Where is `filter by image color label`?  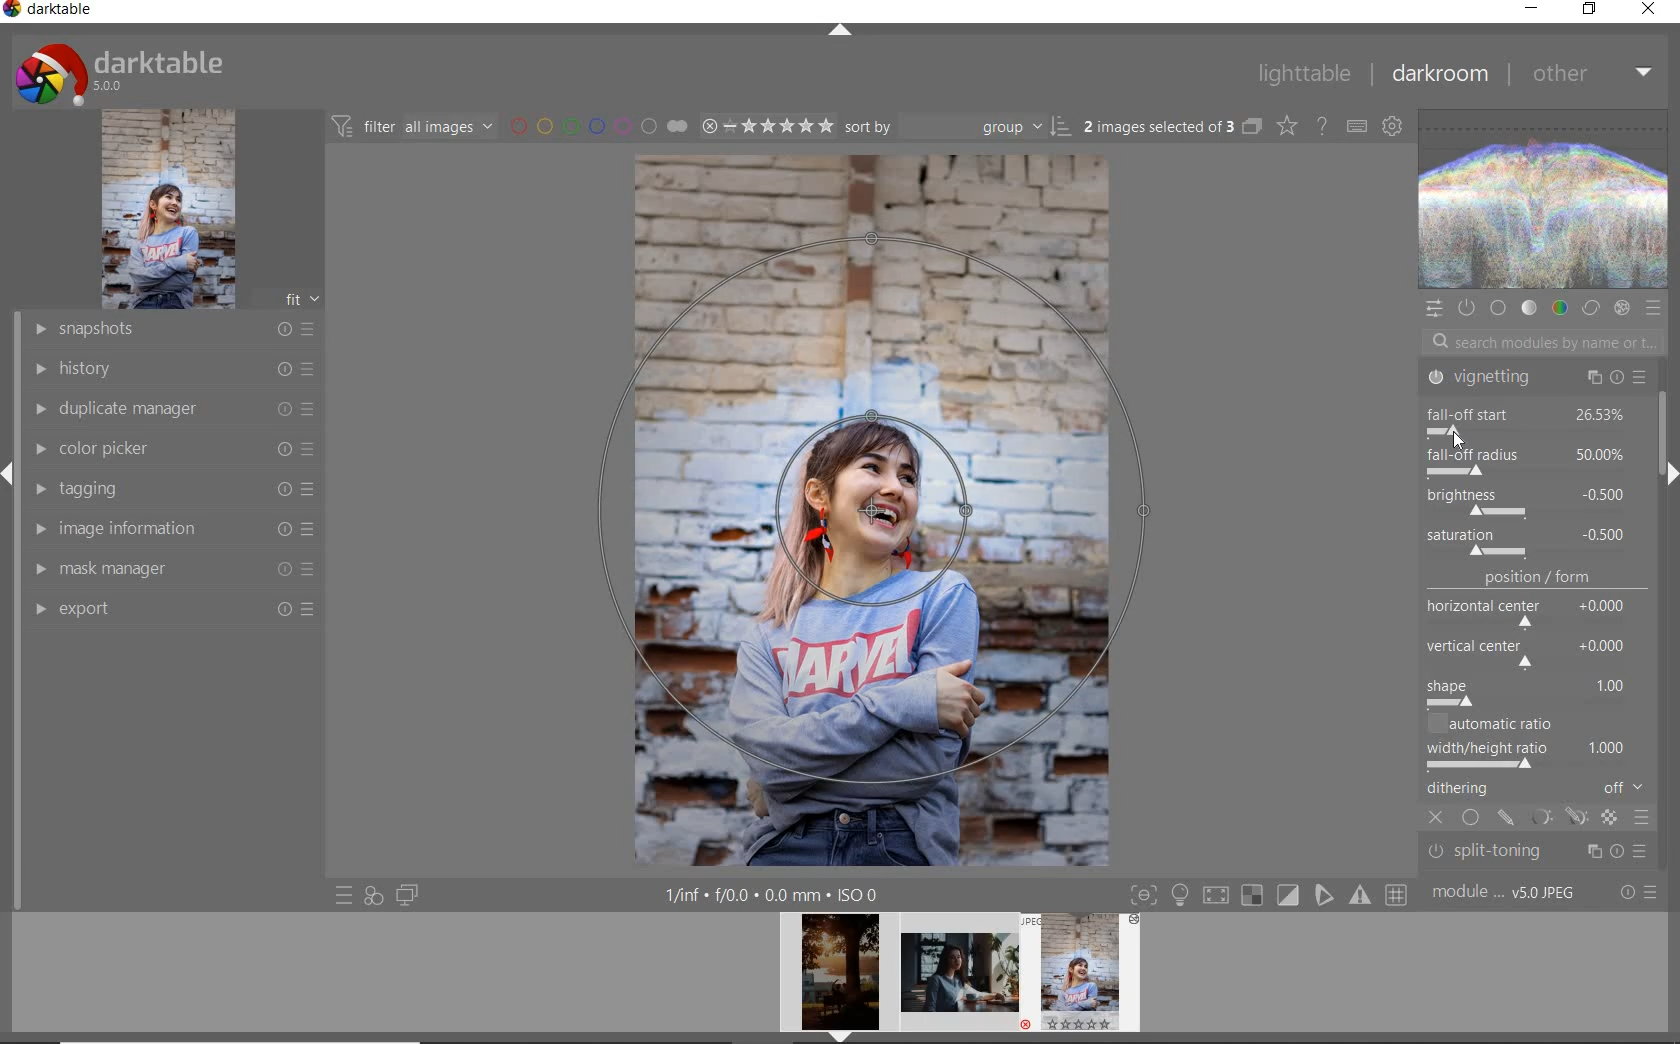 filter by image color label is located at coordinates (596, 125).